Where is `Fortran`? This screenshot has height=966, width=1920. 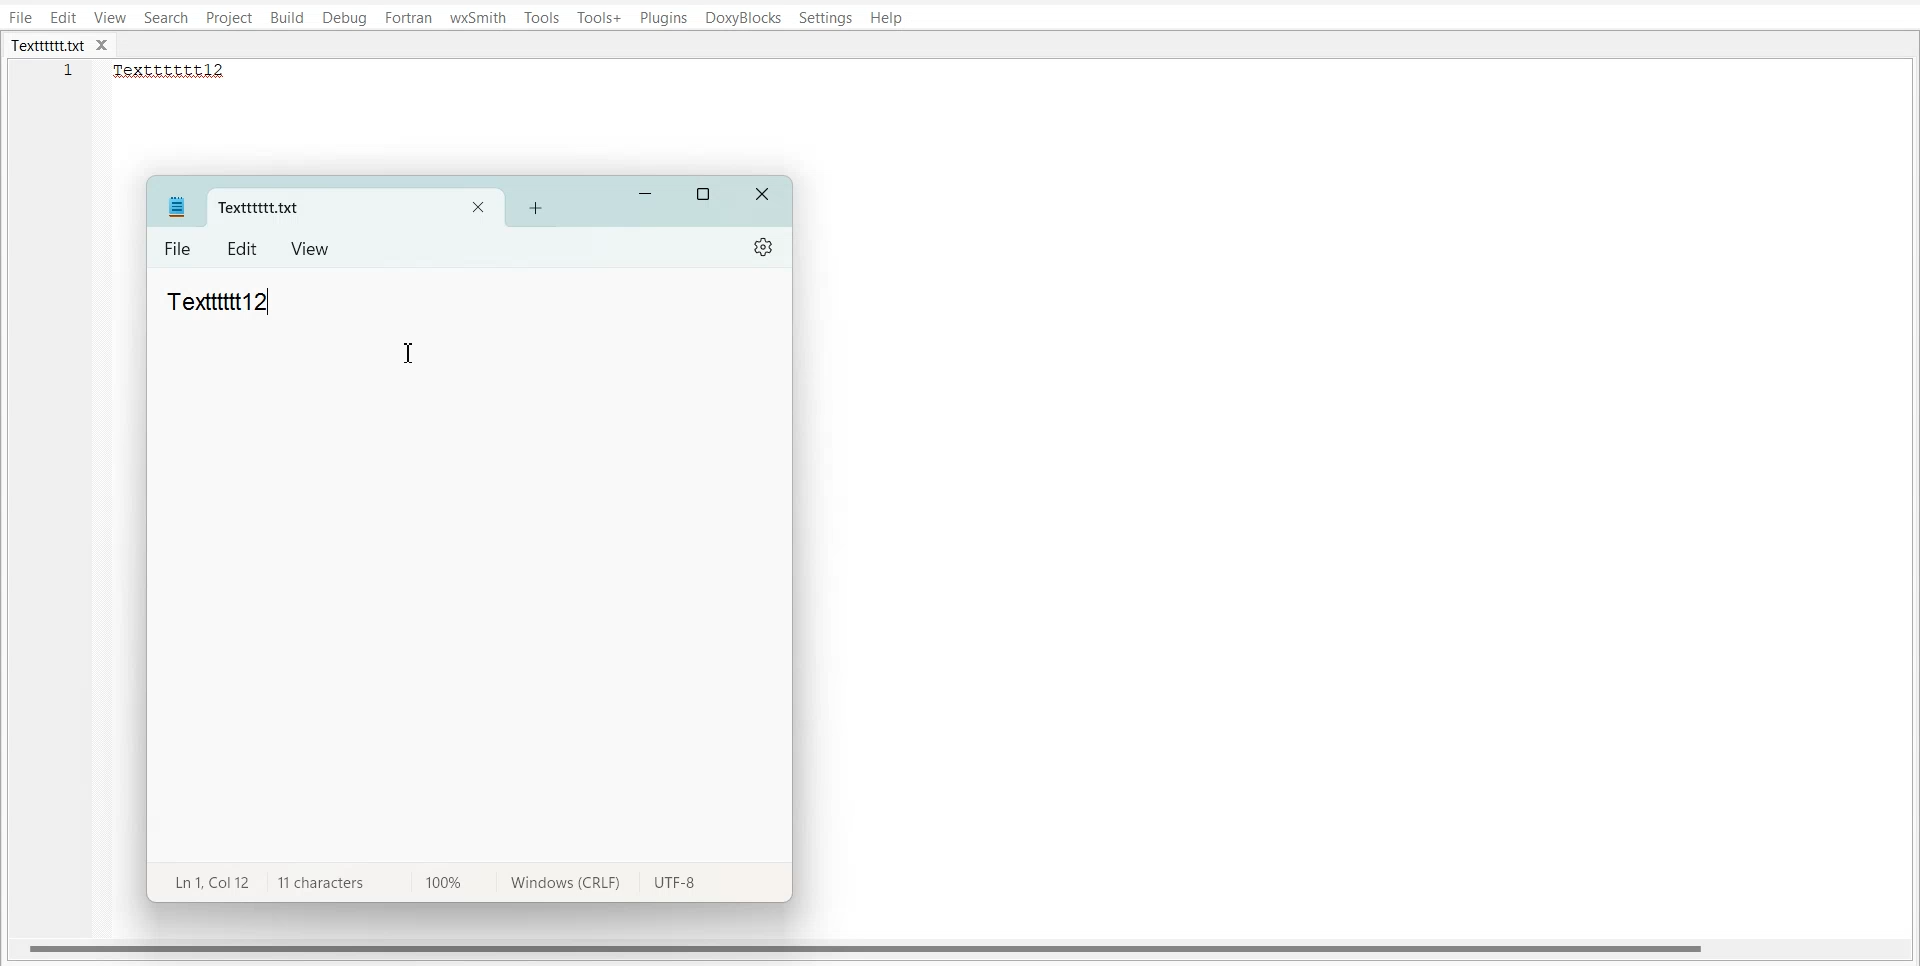 Fortran is located at coordinates (408, 18).